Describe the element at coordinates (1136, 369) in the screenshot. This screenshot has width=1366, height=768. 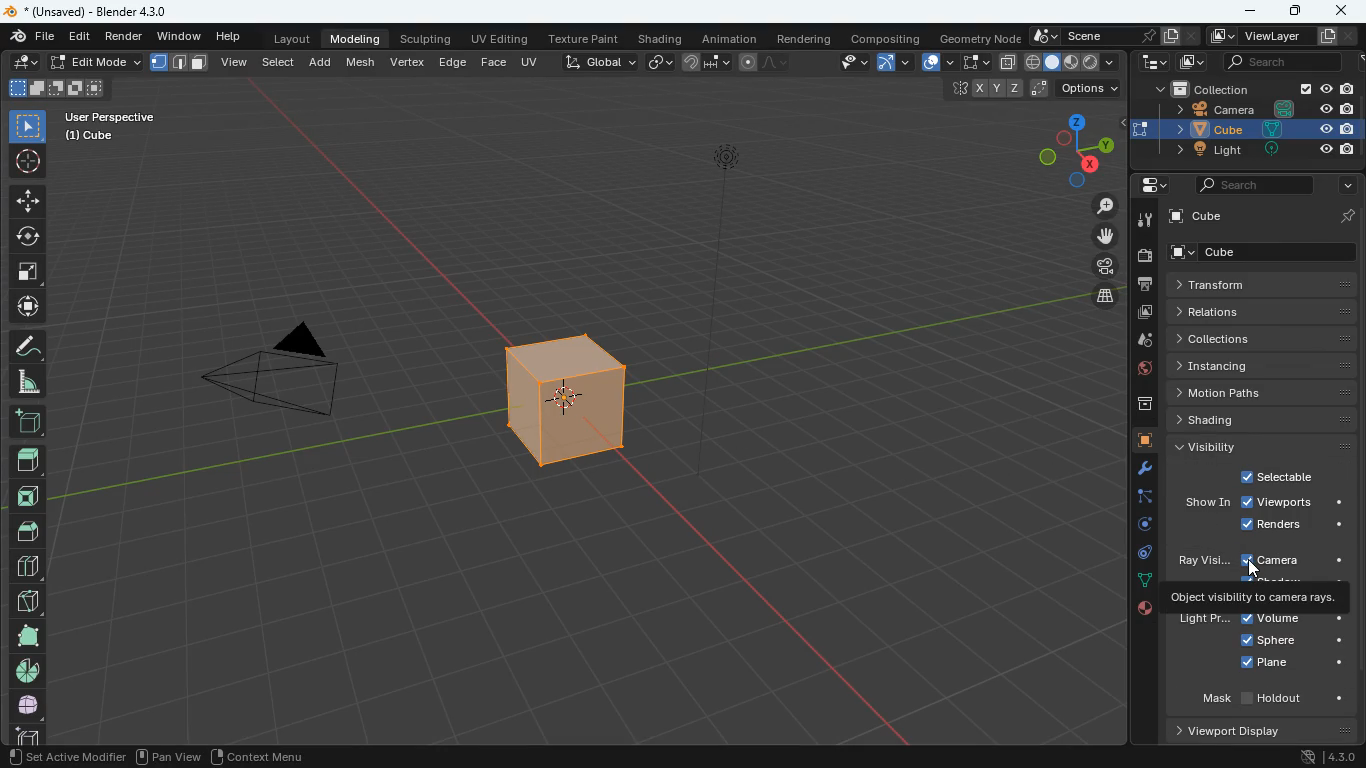
I see `globe` at that location.